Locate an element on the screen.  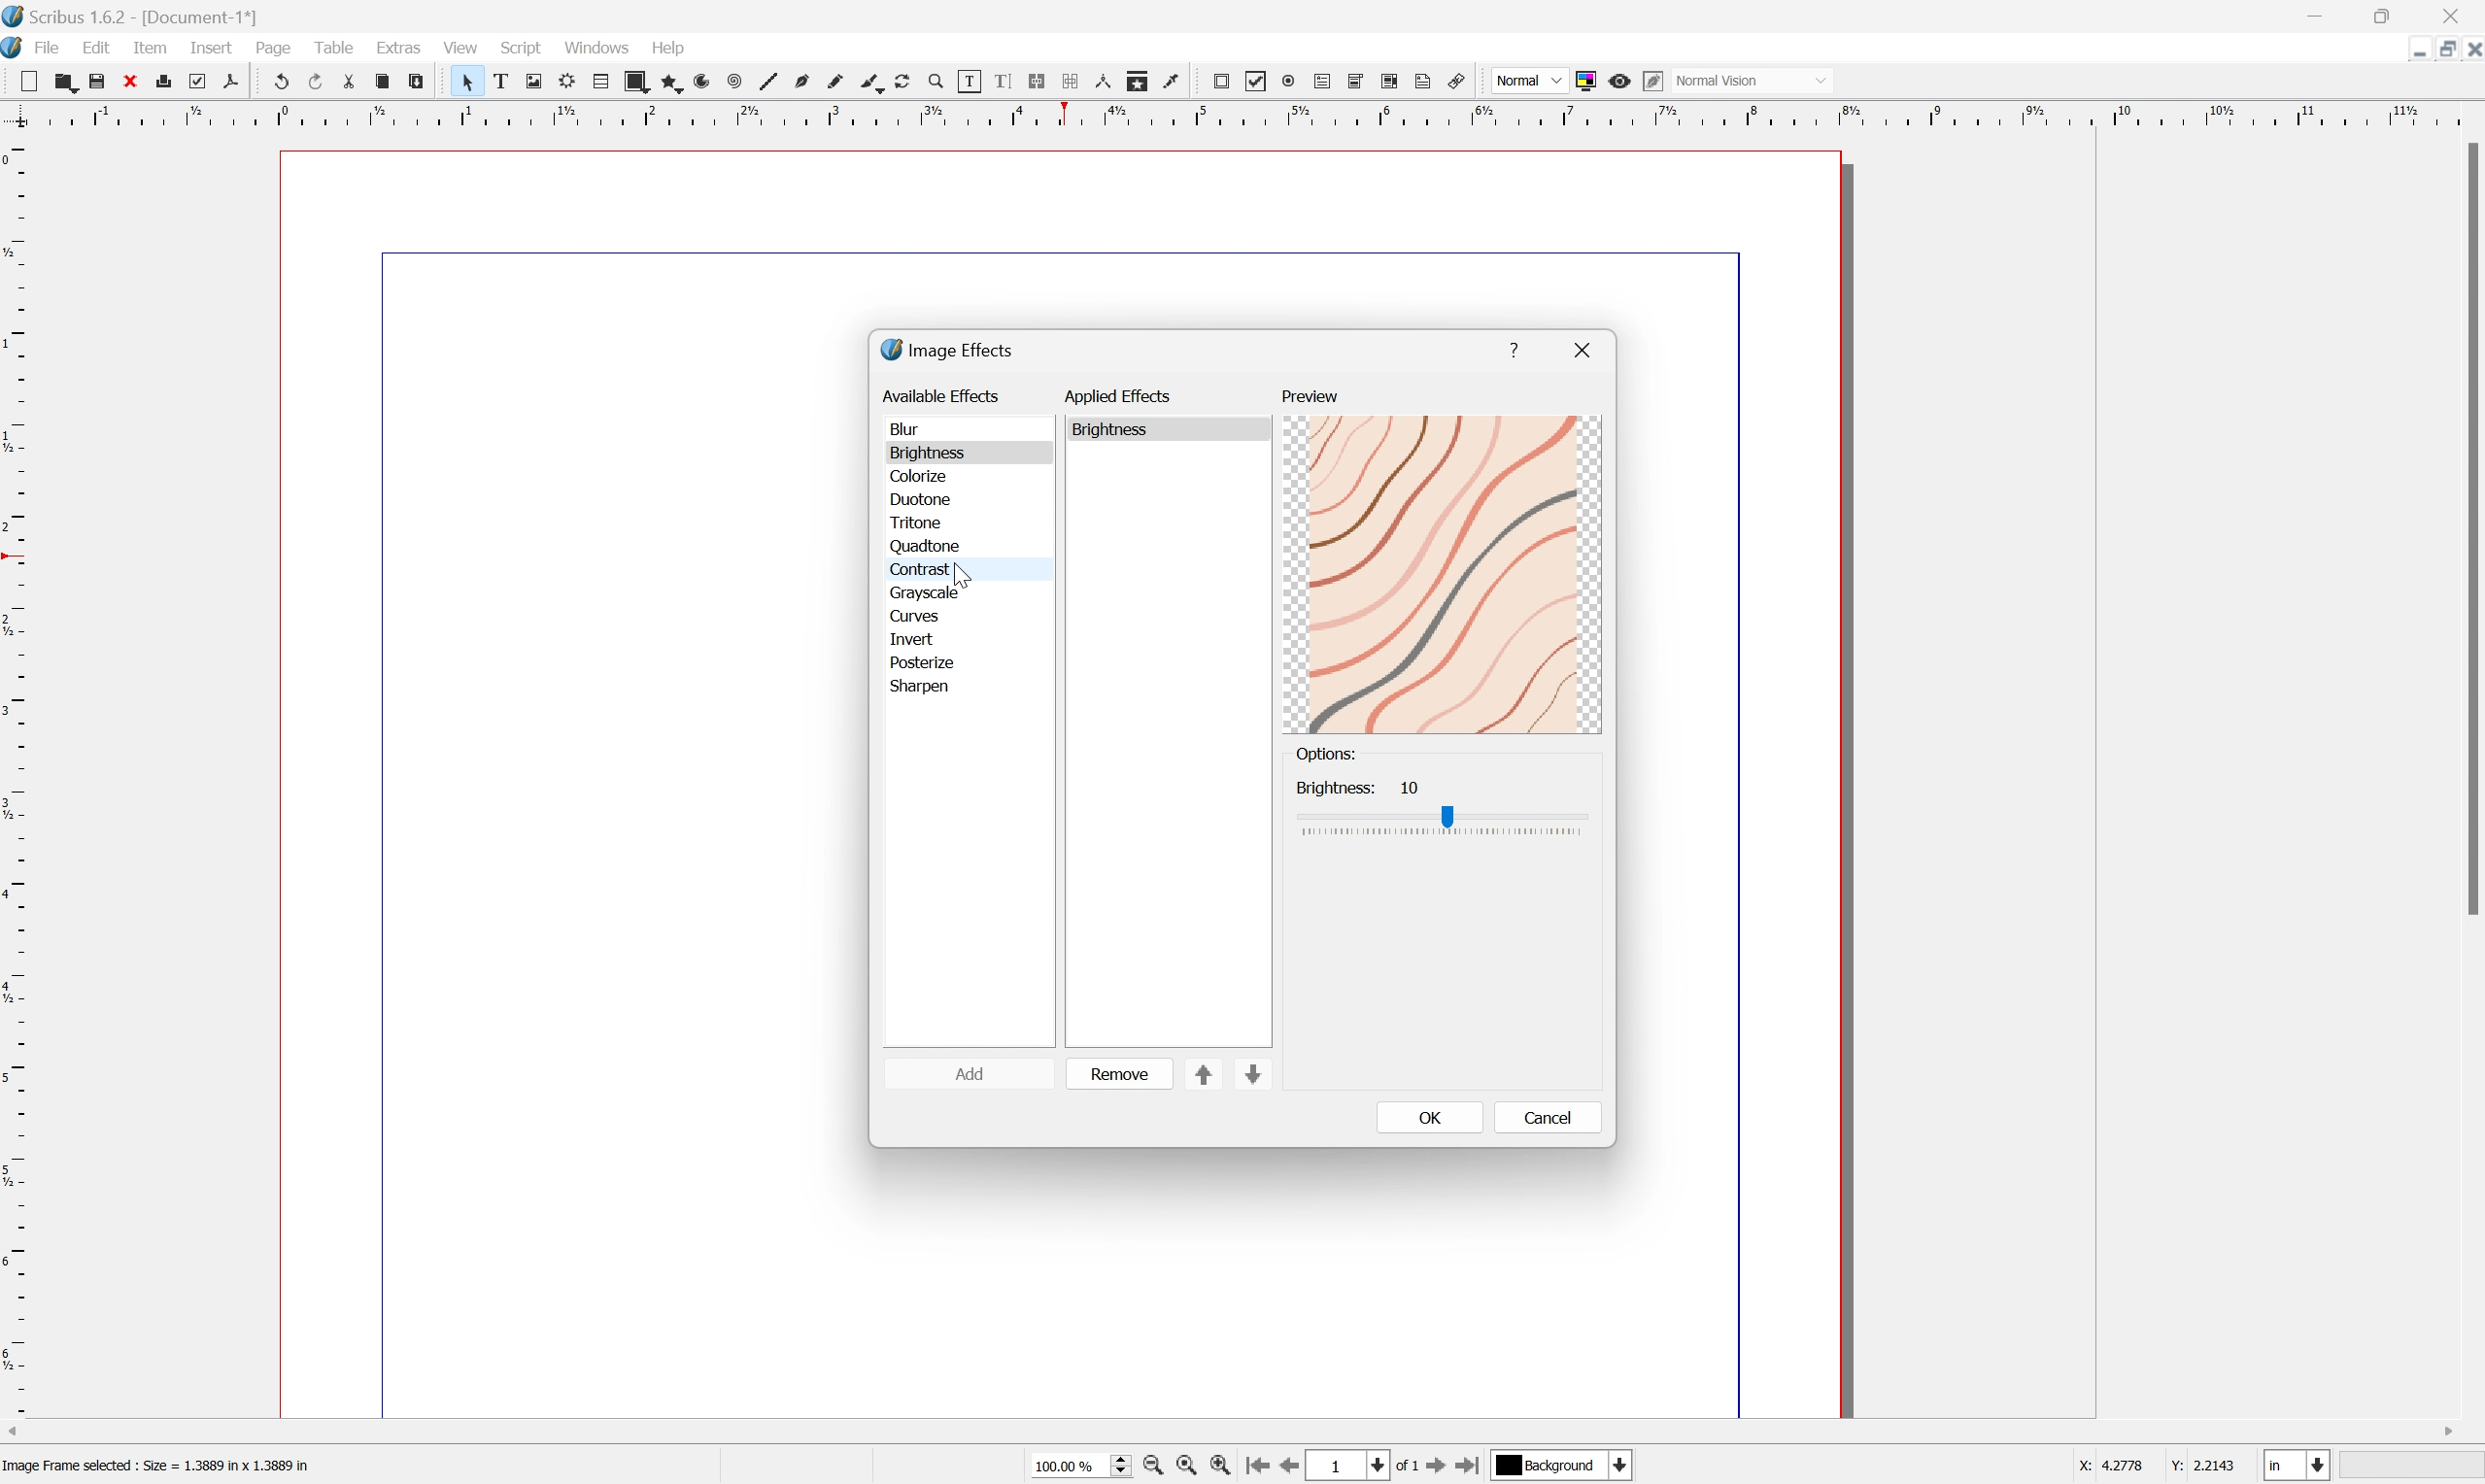
Eye dropper is located at coordinates (1178, 85).